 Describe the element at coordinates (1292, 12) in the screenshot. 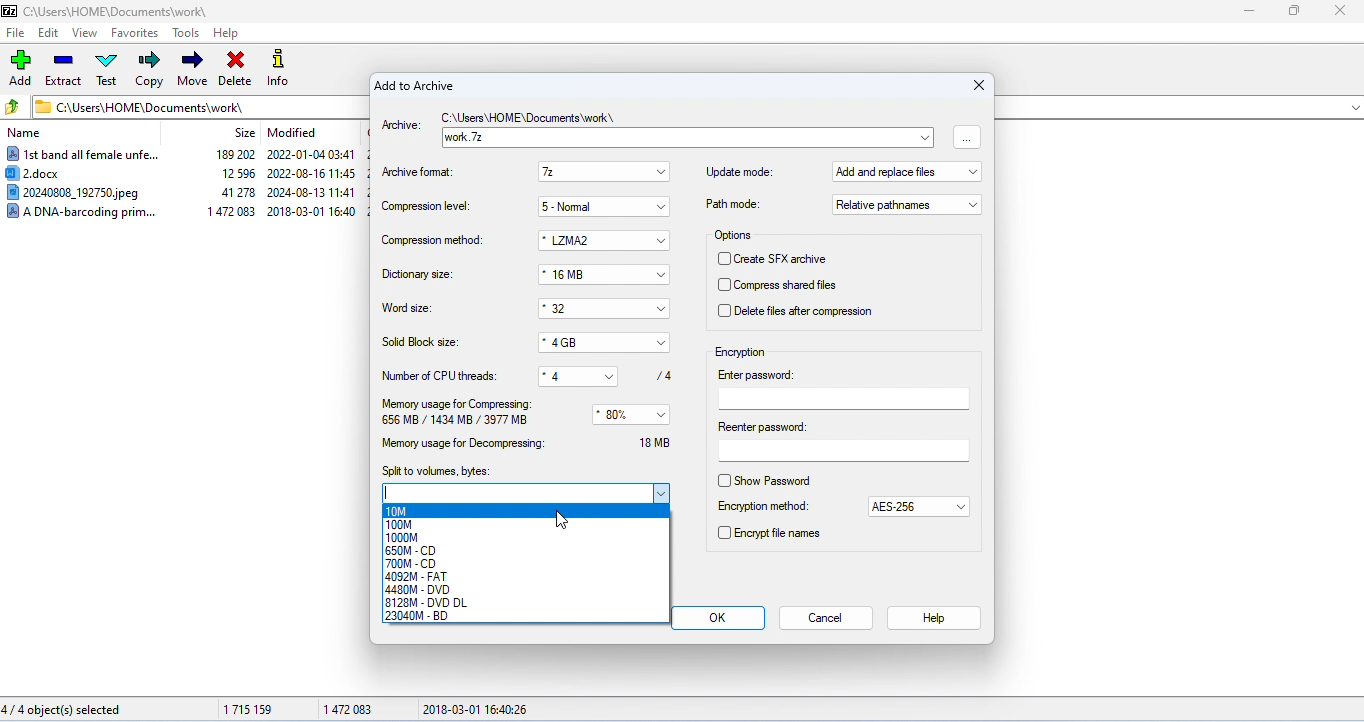

I see `maximize` at that location.